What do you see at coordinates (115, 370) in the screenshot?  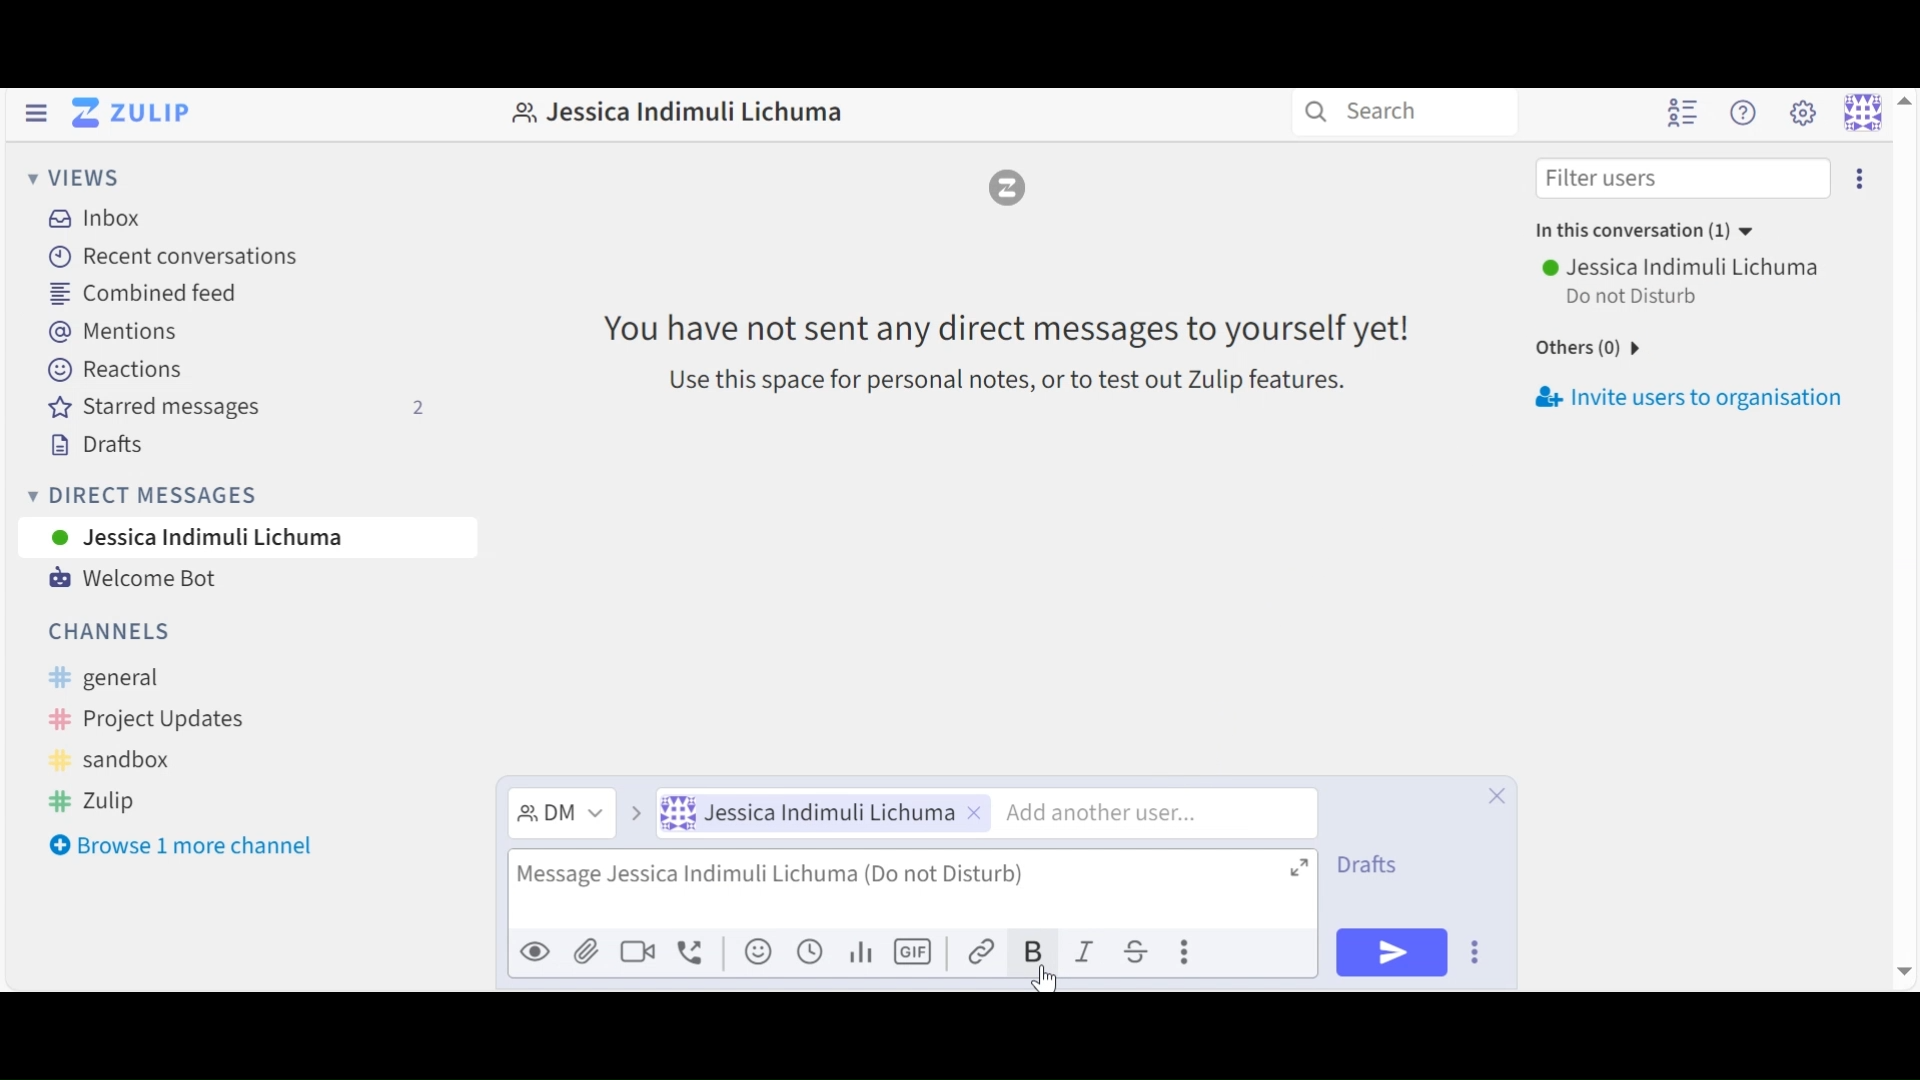 I see `Reactions` at bounding box center [115, 370].